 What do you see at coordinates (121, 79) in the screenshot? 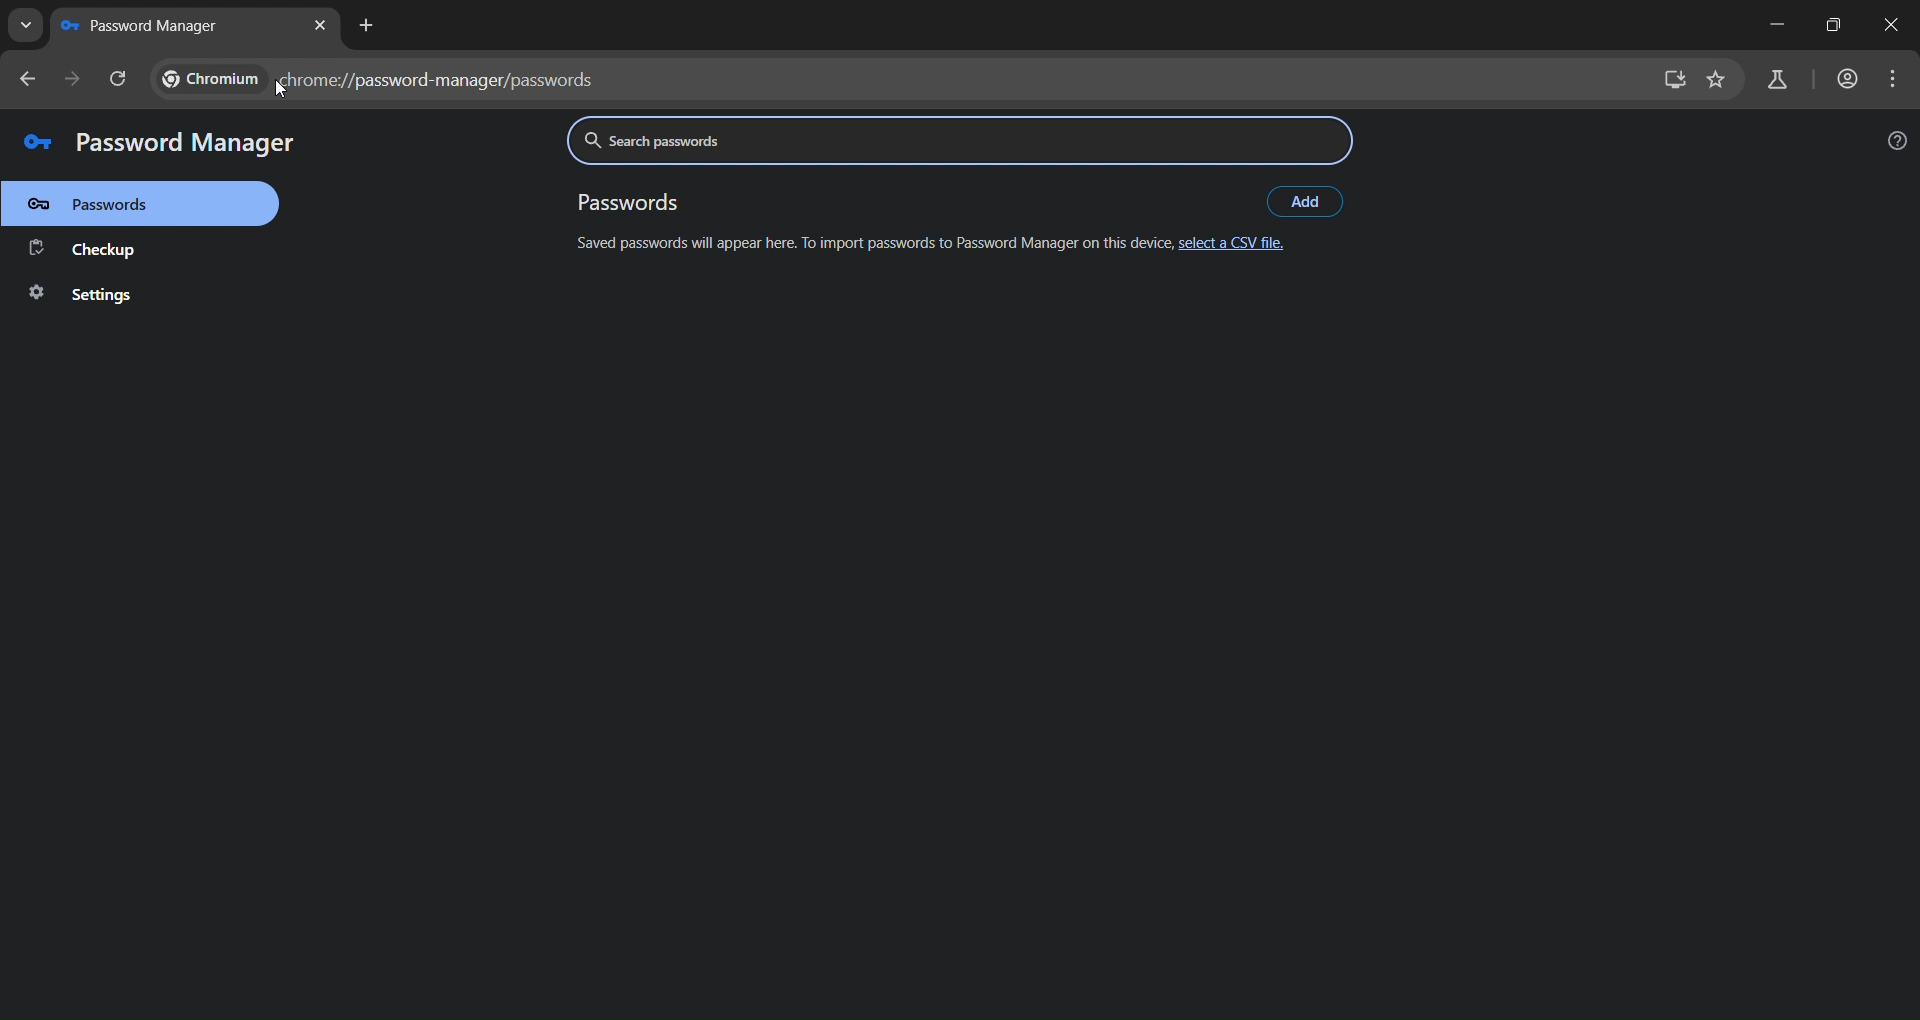
I see `reload page` at bounding box center [121, 79].